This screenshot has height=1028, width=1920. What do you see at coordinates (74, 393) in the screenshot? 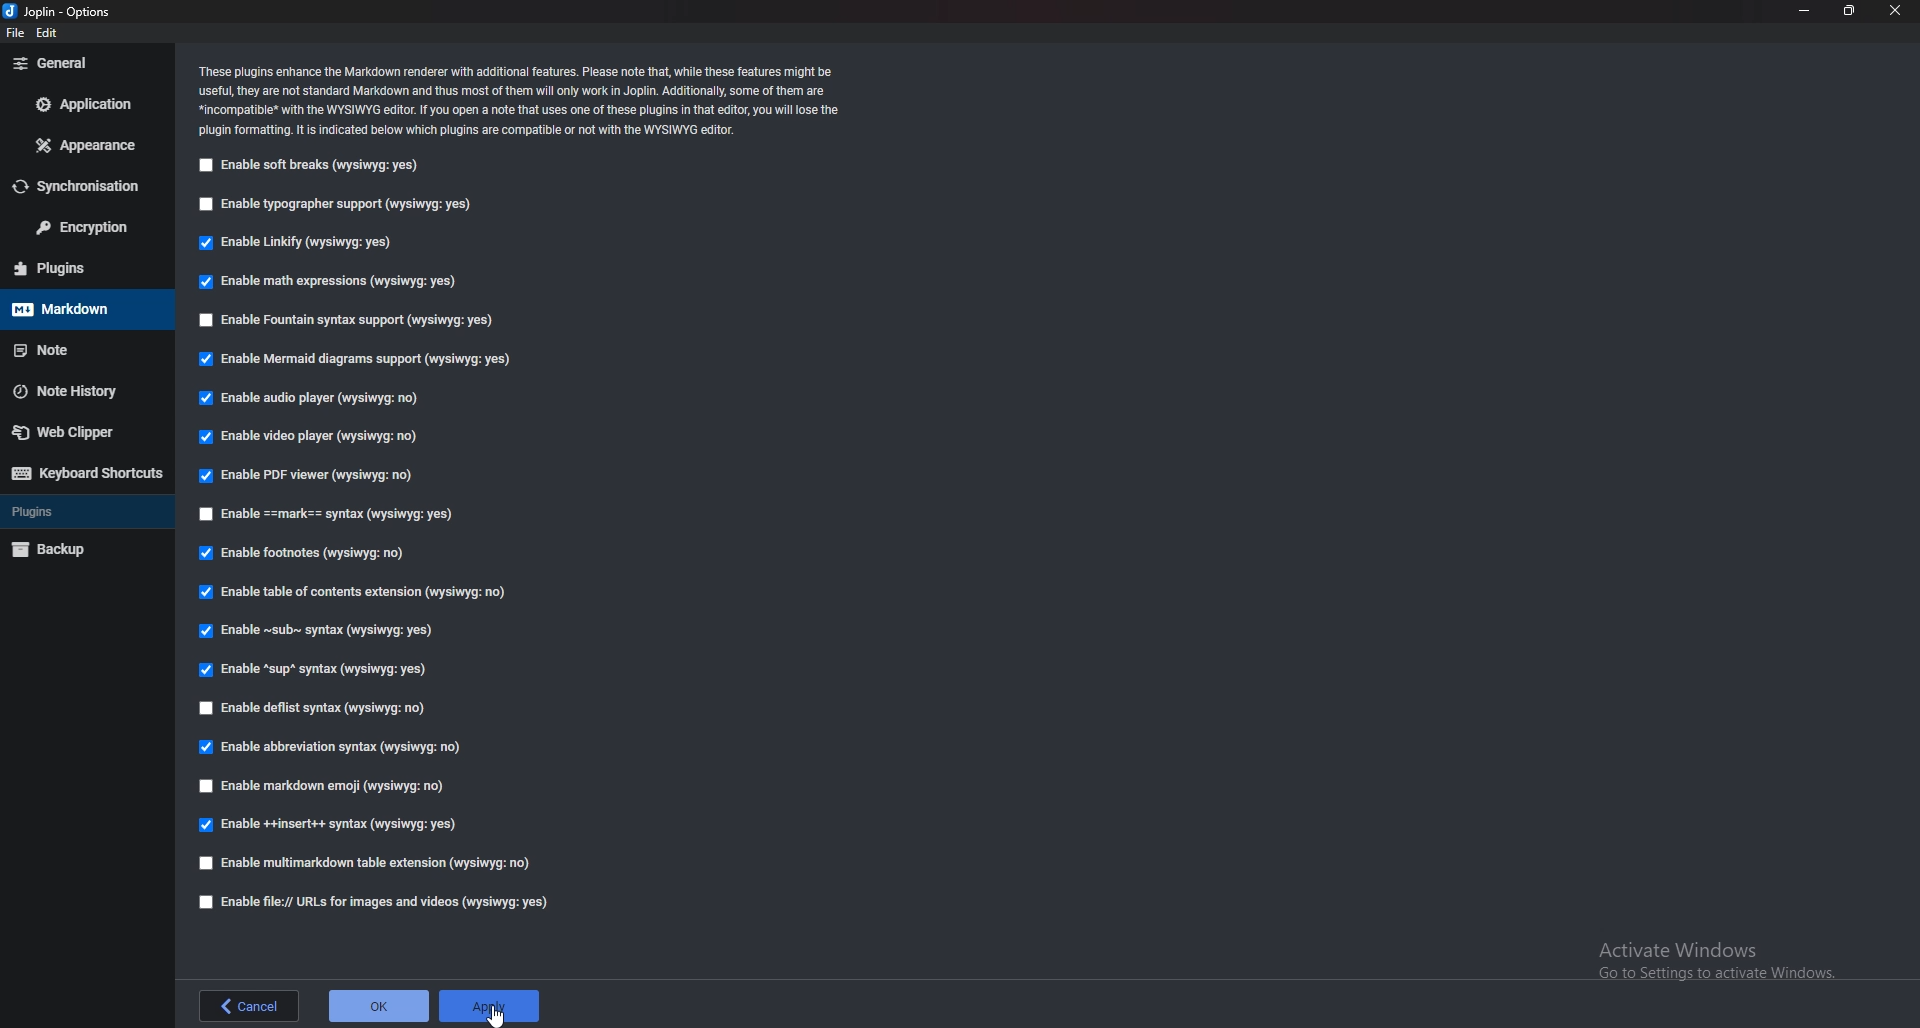
I see `Note history` at bounding box center [74, 393].